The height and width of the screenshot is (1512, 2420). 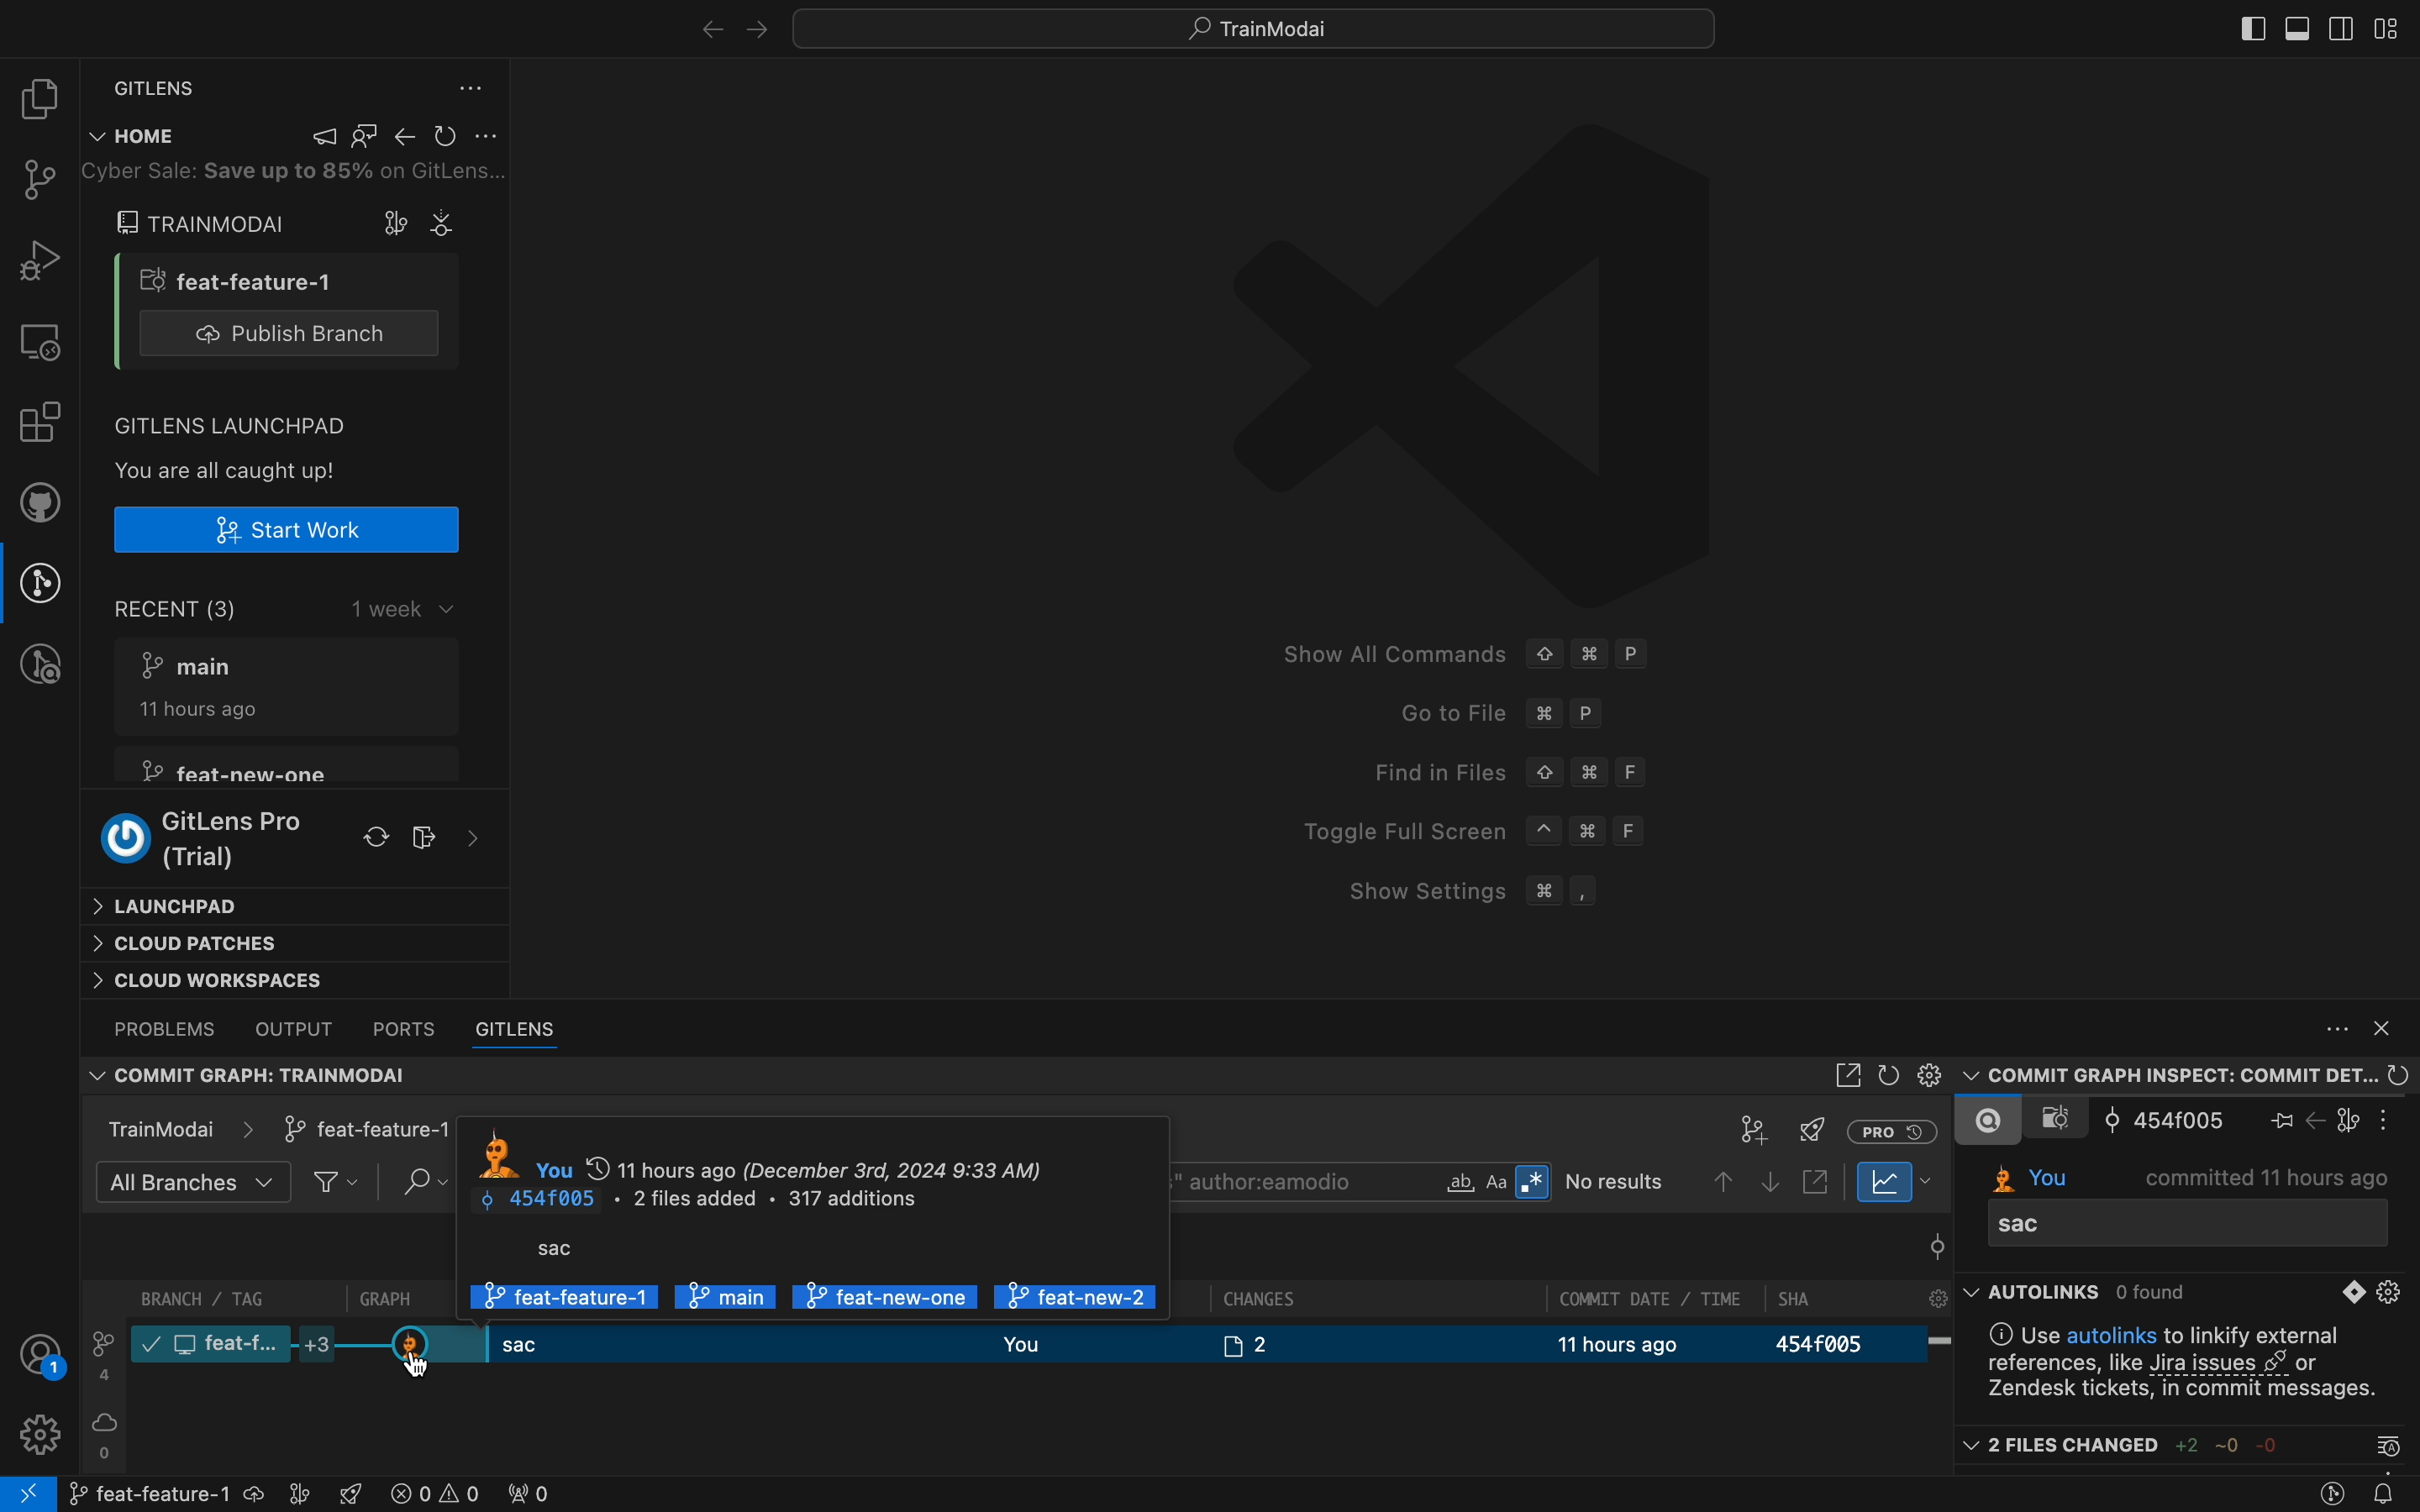 I want to click on Commit graph: TrainmodeAI, so click(x=246, y=1075).